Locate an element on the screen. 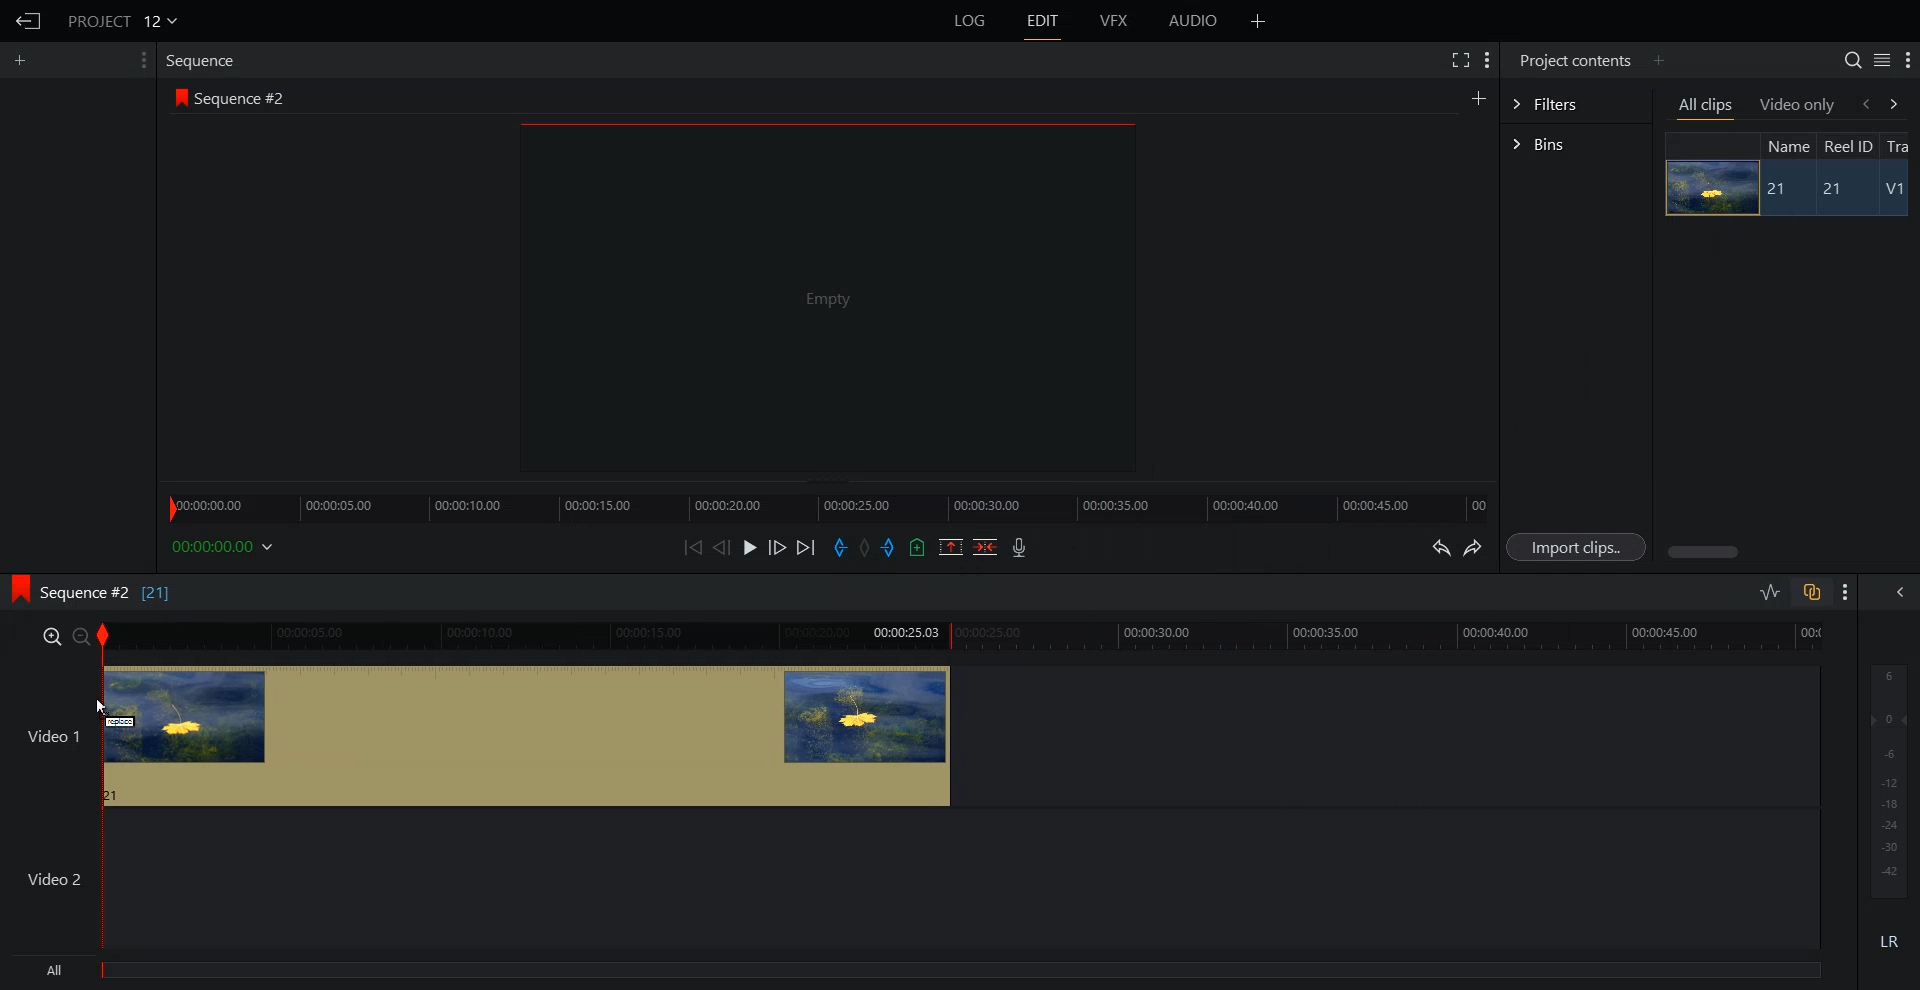 The height and width of the screenshot is (990, 1920). Show setting menu is located at coordinates (1487, 60).